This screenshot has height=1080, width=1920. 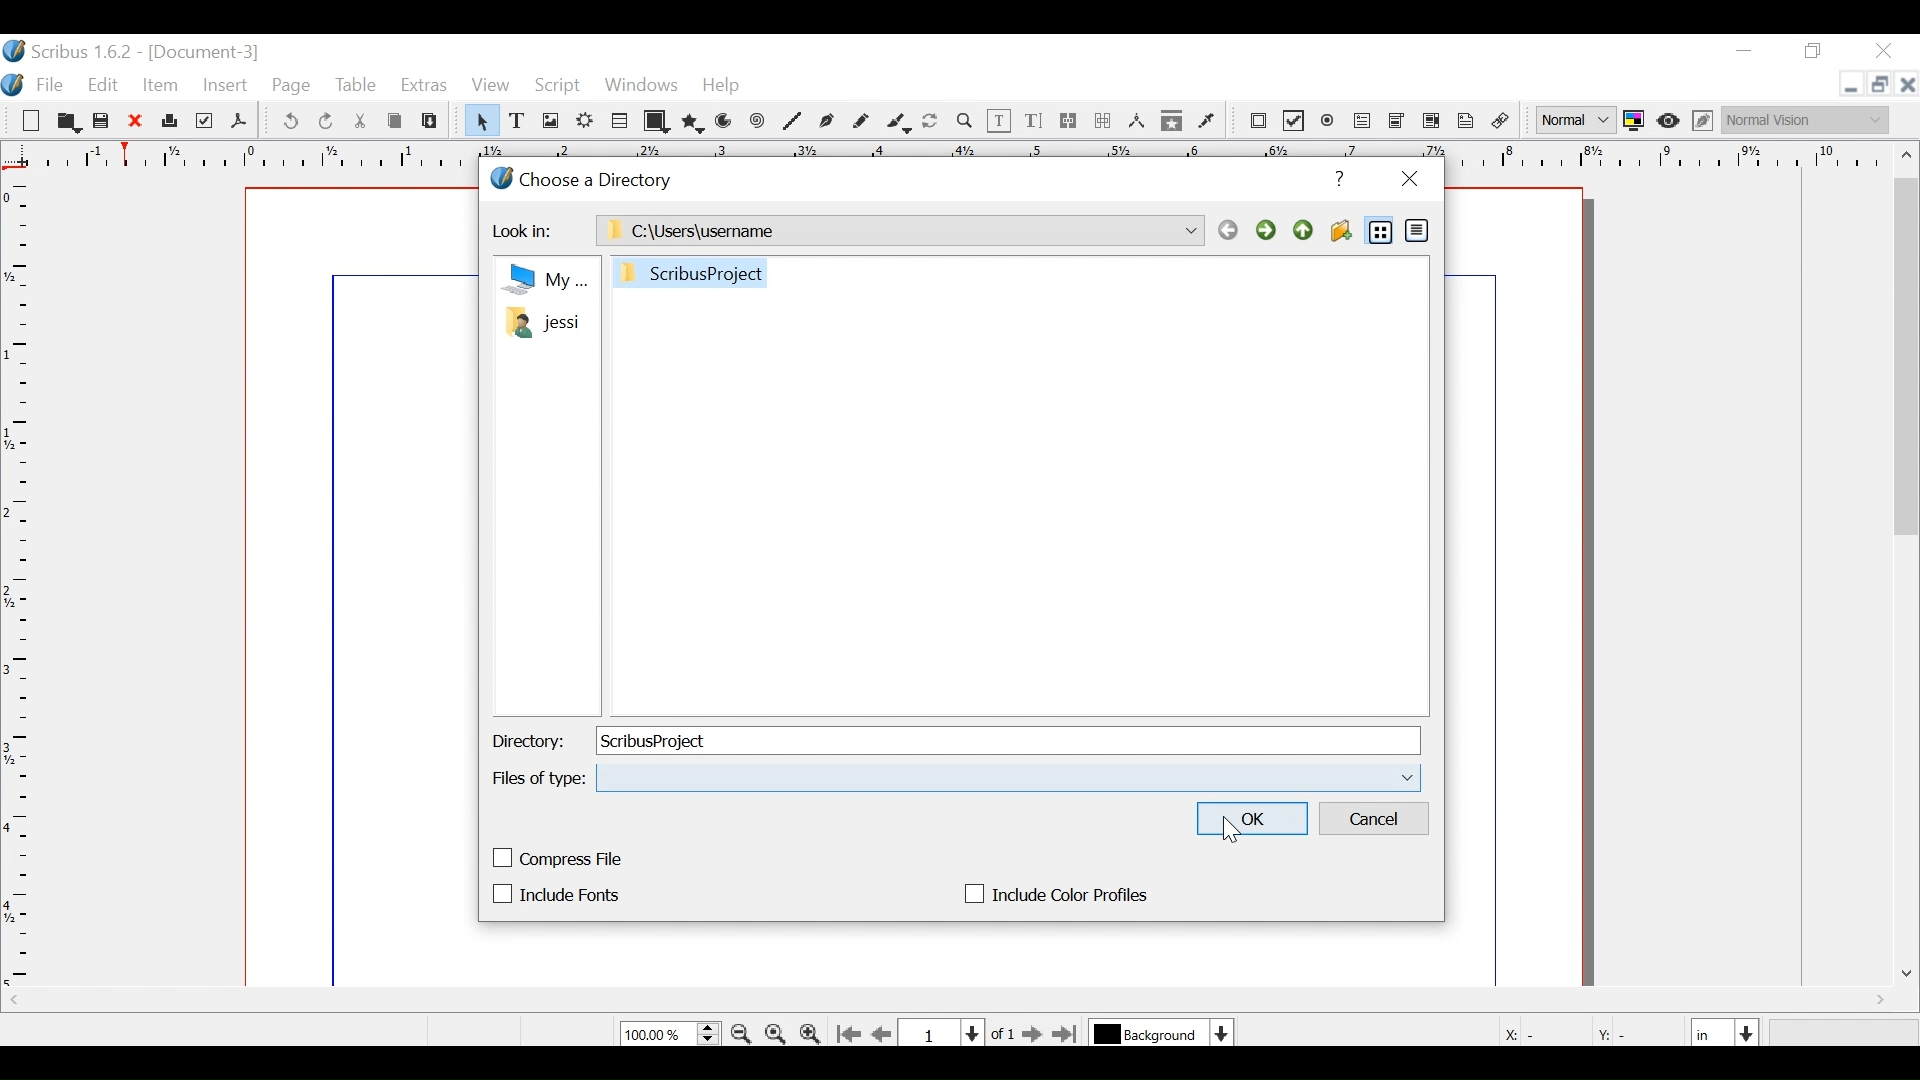 What do you see at coordinates (160, 89) in the screenshot?
I see `Item` at bounding box center [160, 89].